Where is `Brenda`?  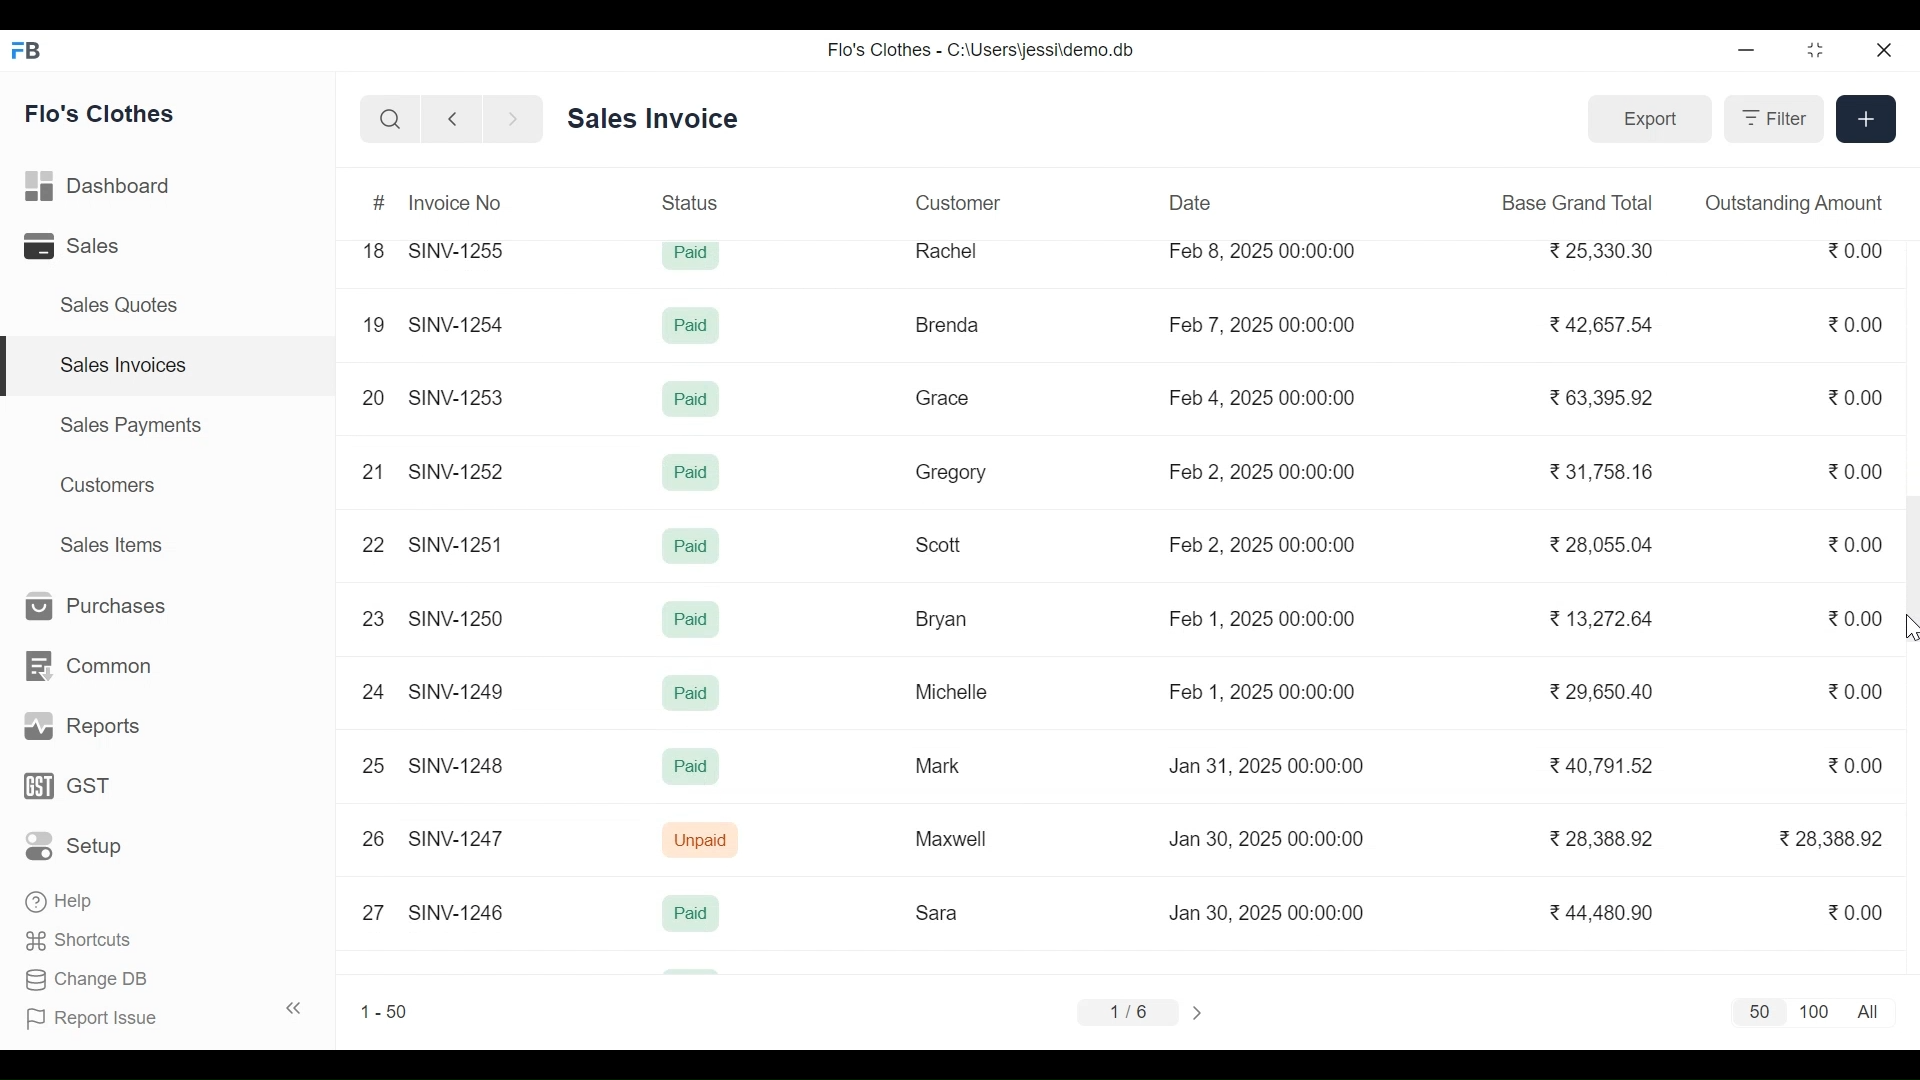
Brenda is located at coordinates (946, 325).